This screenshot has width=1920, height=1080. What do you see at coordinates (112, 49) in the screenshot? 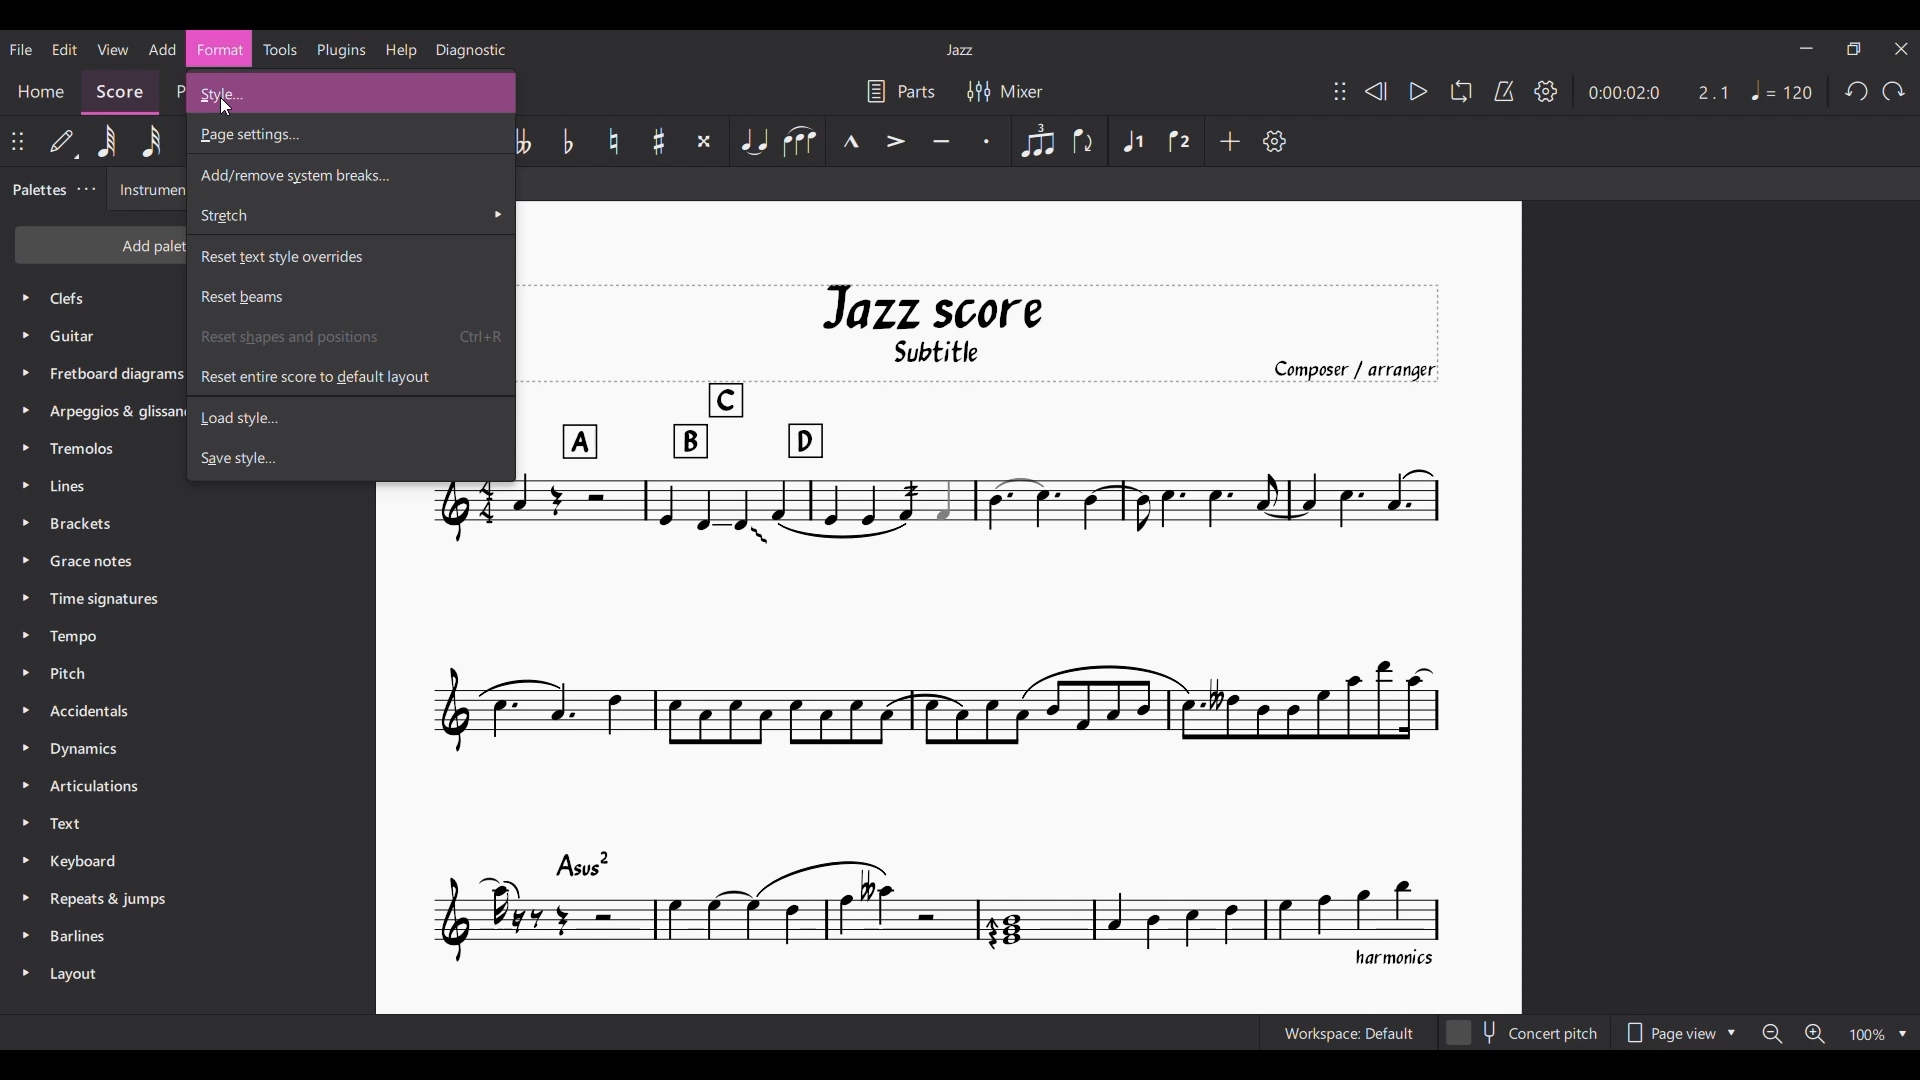
I see `View menu` at bounding box center [112, 49].